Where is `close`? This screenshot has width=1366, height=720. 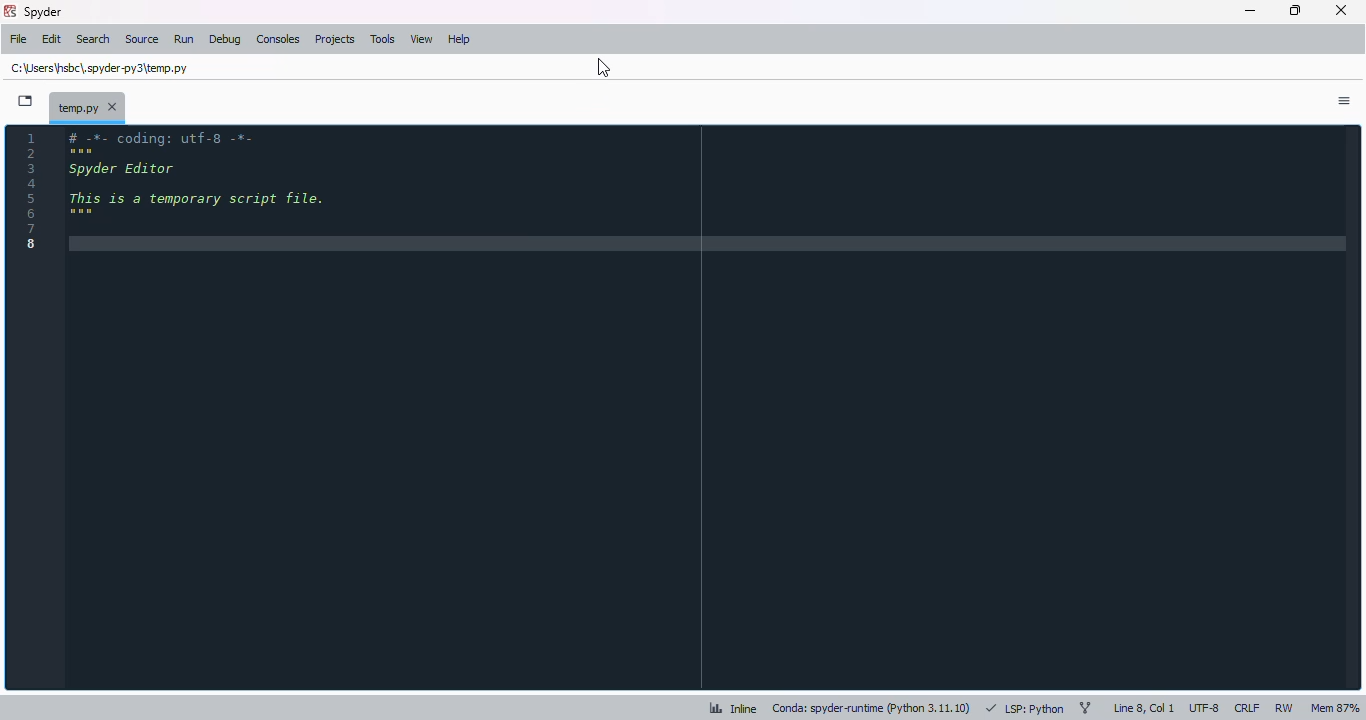
close is located at coordinates (1341, 10).